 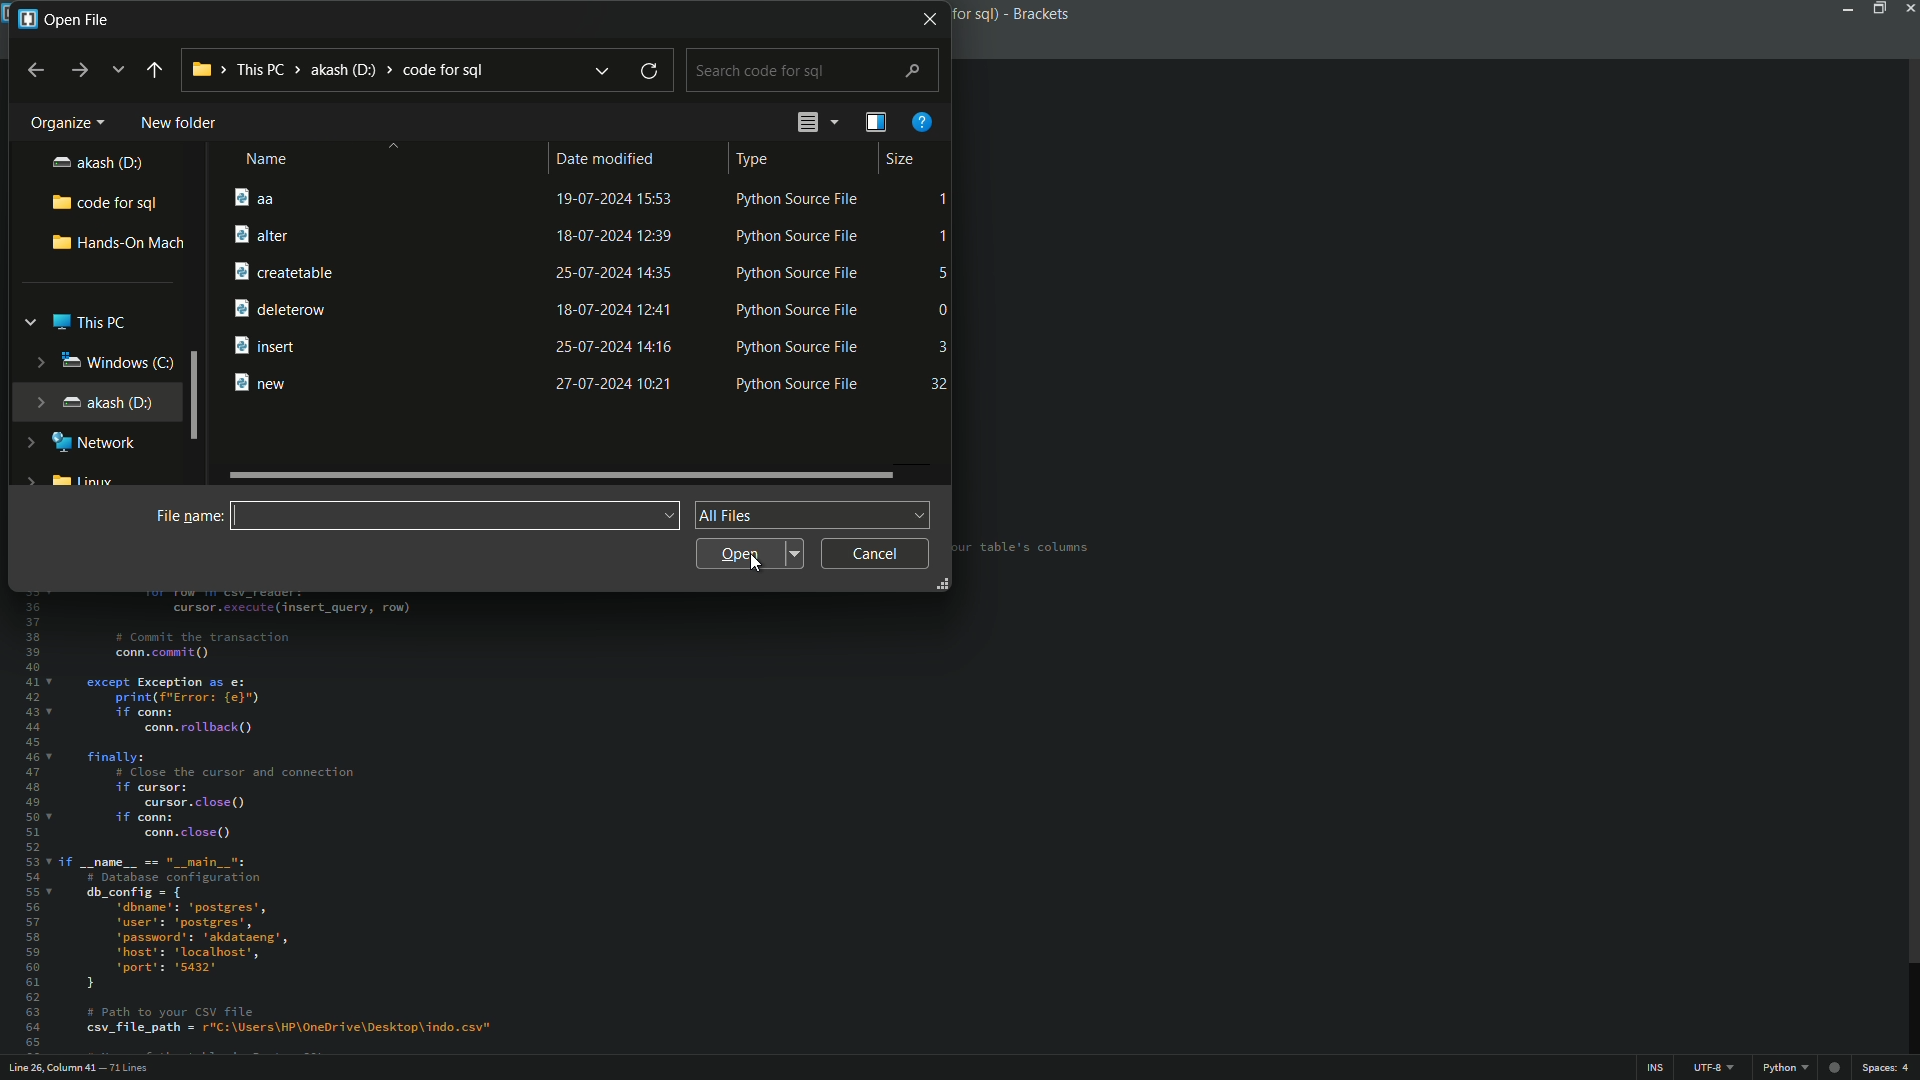 I want to click on open file window, so click(x=78, y=20).